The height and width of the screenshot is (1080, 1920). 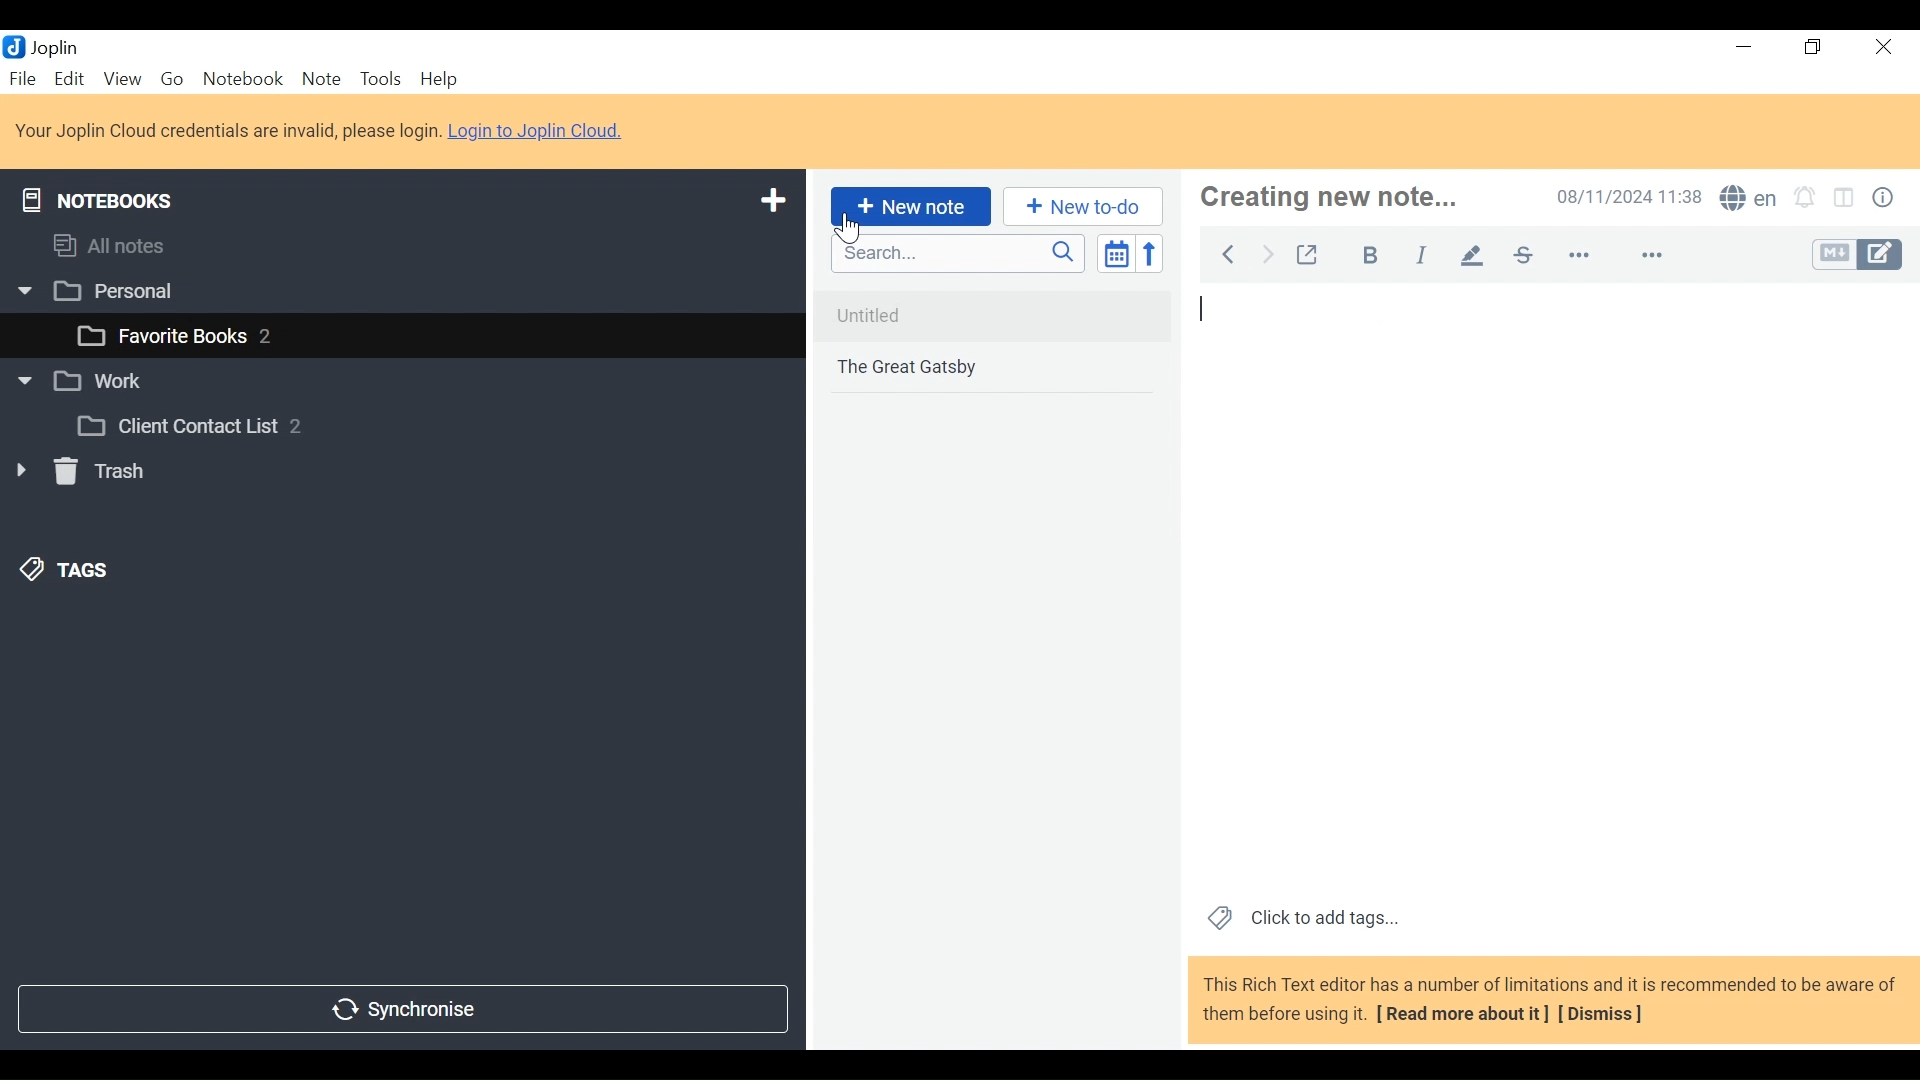 What do you see at coordinates (1150, 254) in the screenshot?
I see `Reverse sort order` at bounding box center [1150, 254].